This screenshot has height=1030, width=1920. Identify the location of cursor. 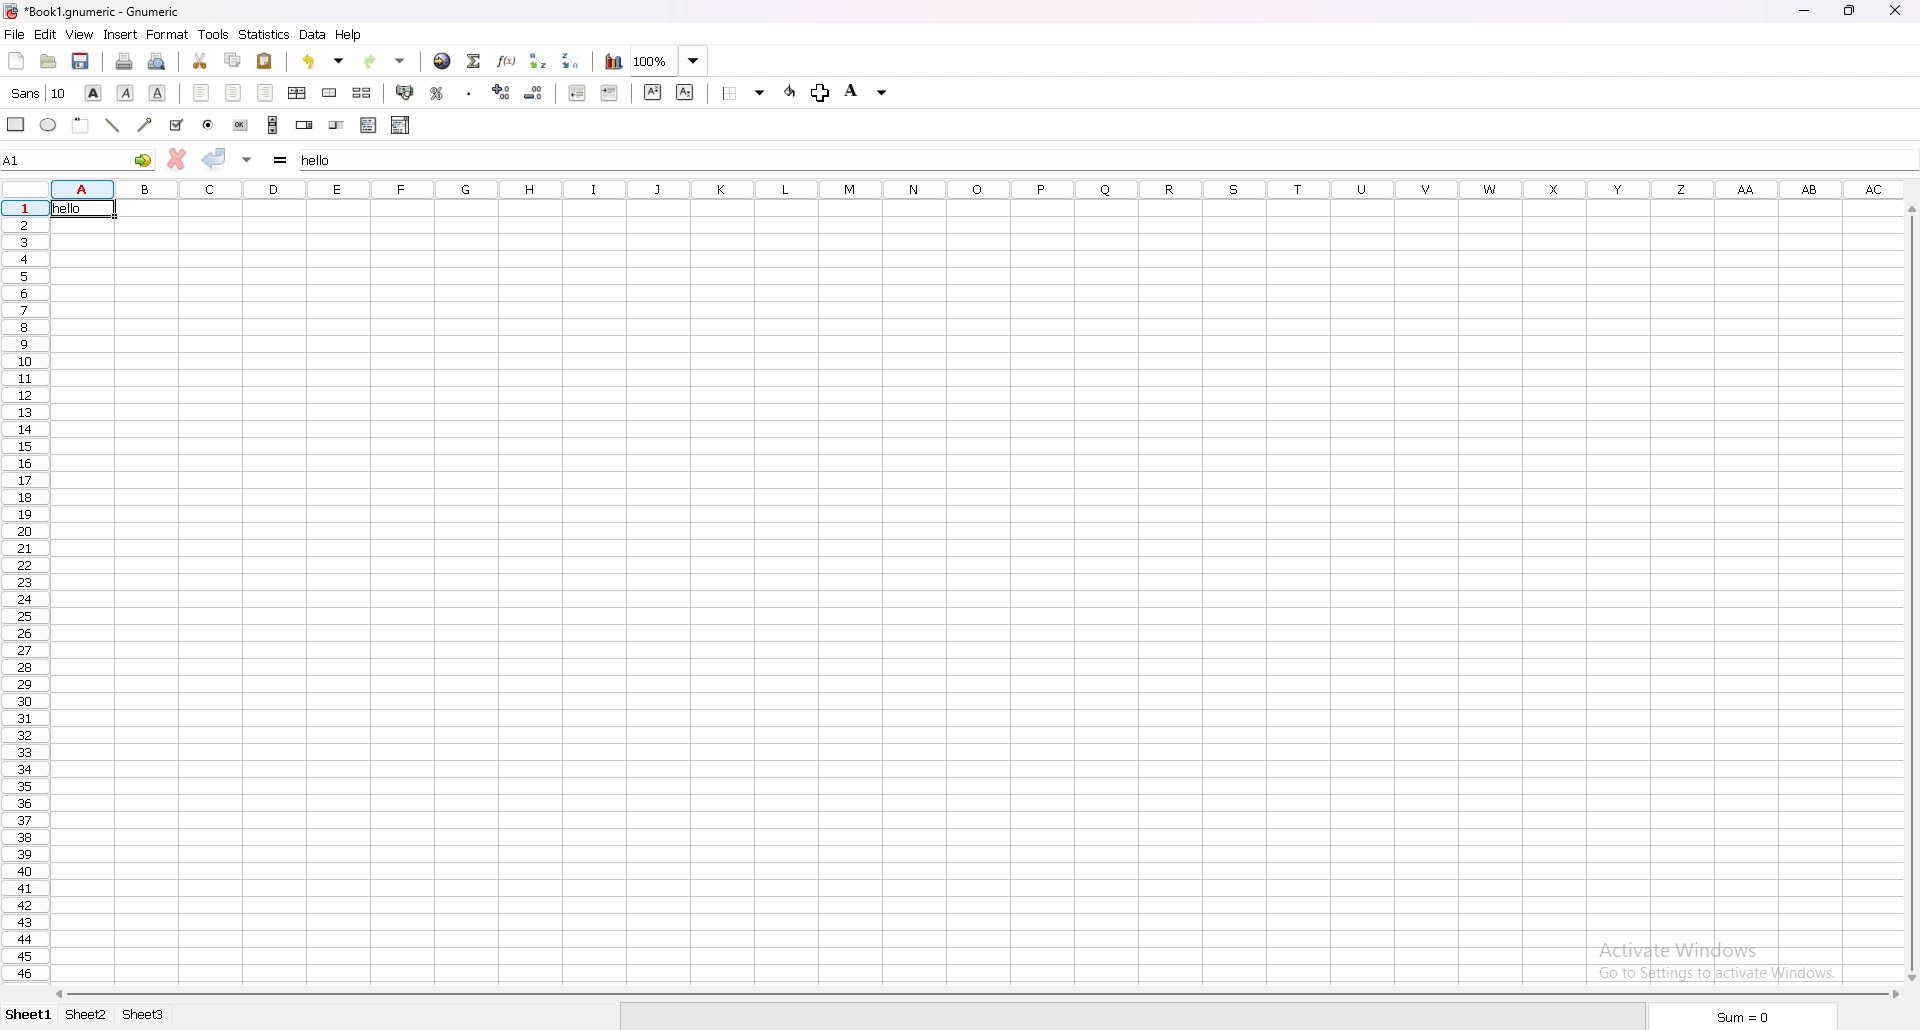
(820, 93).